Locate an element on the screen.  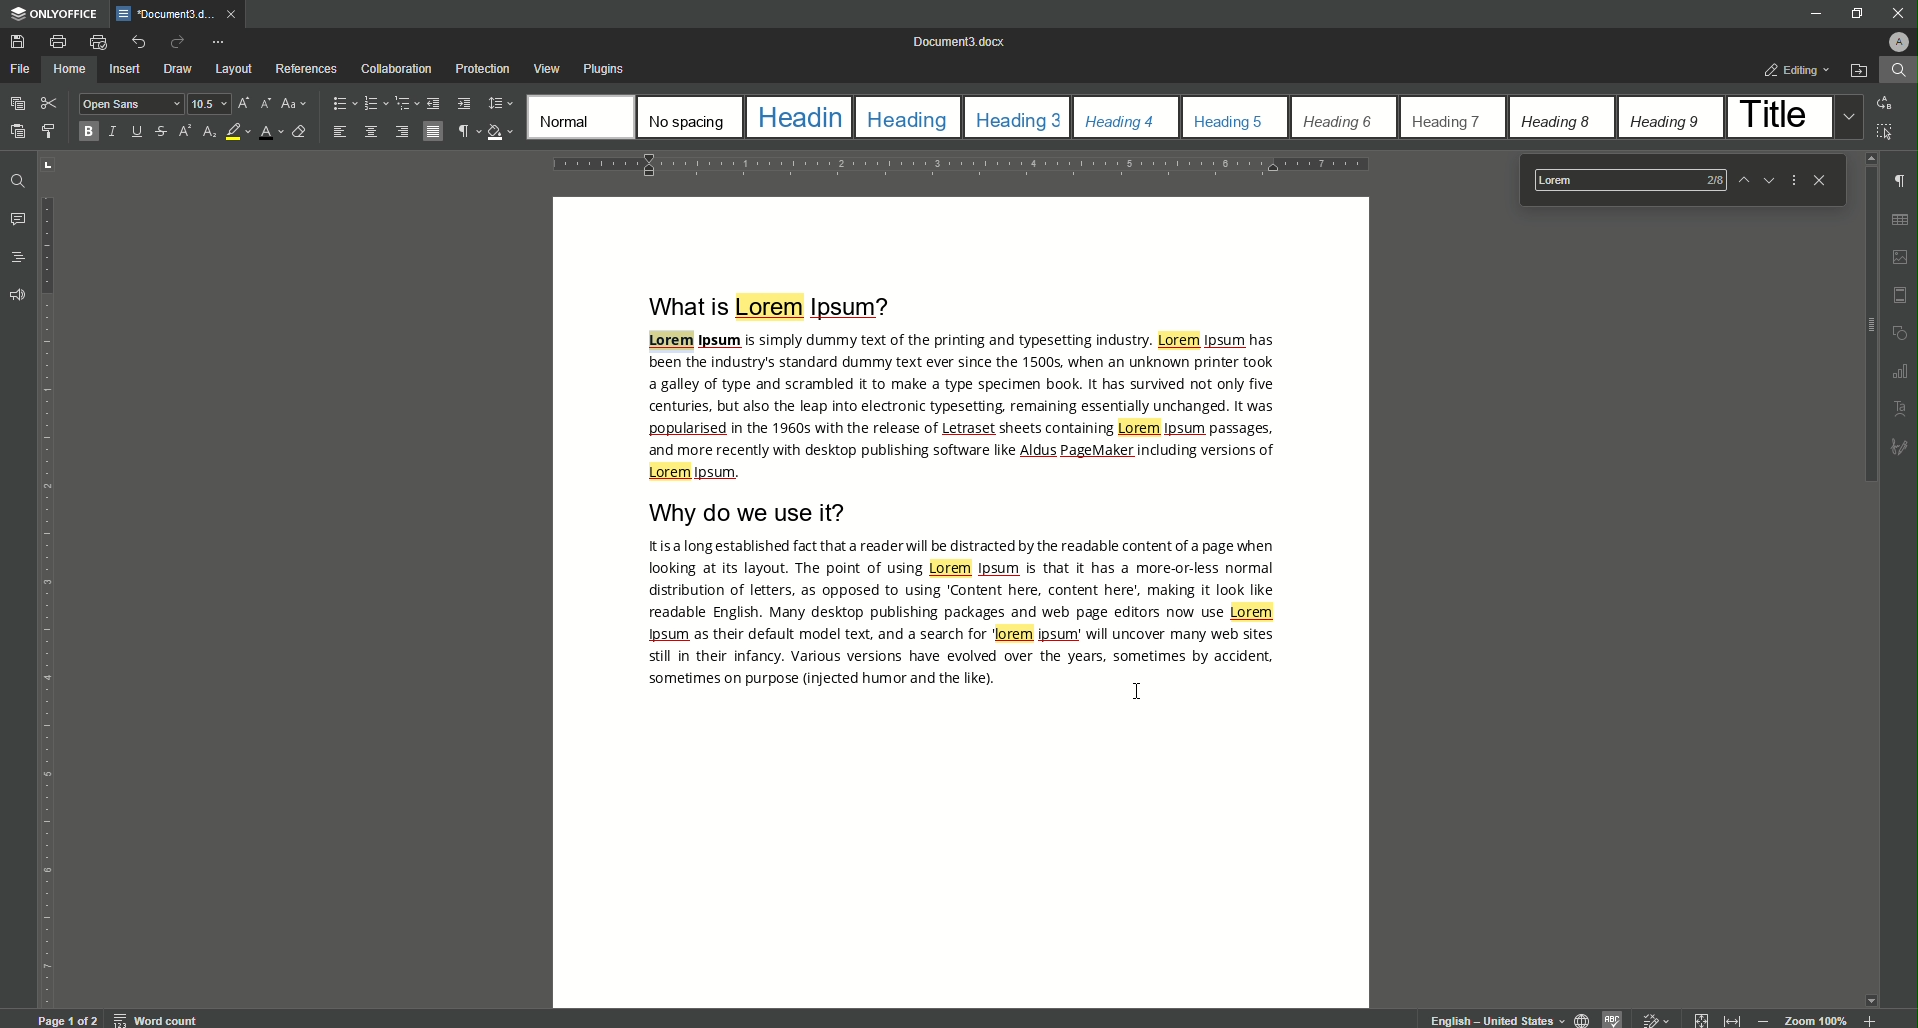
Document 0 is located at coordinates (960, 42).